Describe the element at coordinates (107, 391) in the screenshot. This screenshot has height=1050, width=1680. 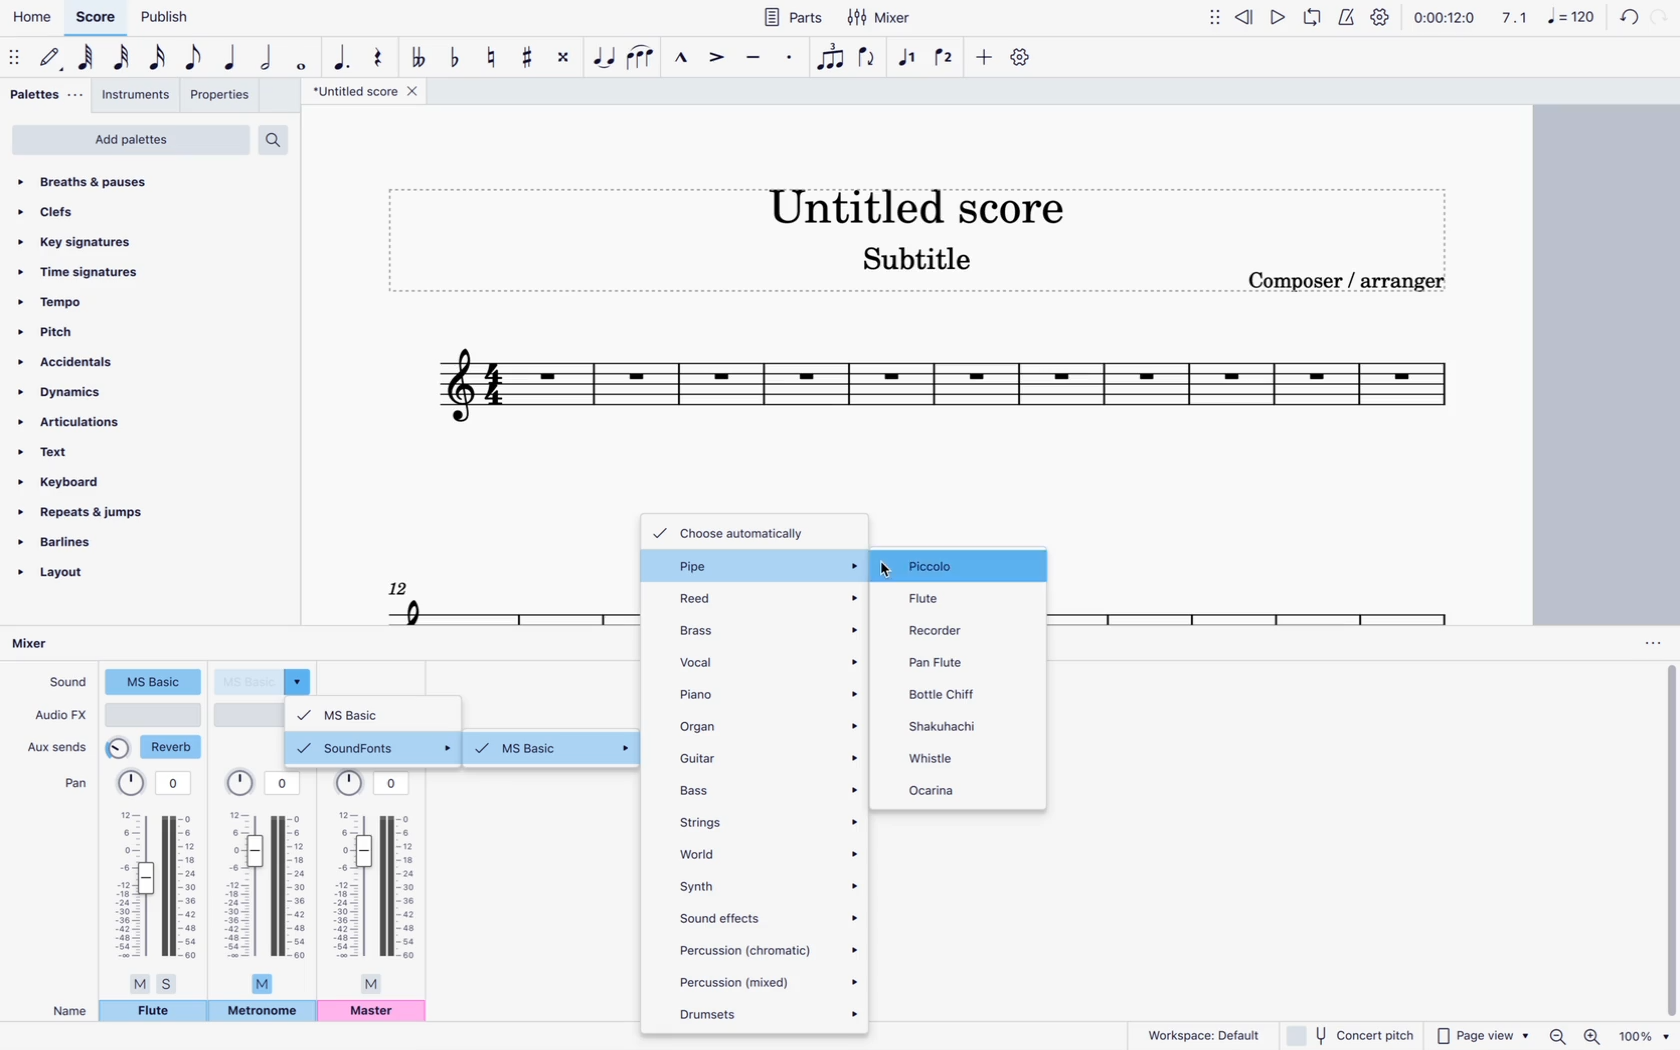
I see `dynamics` at that location.